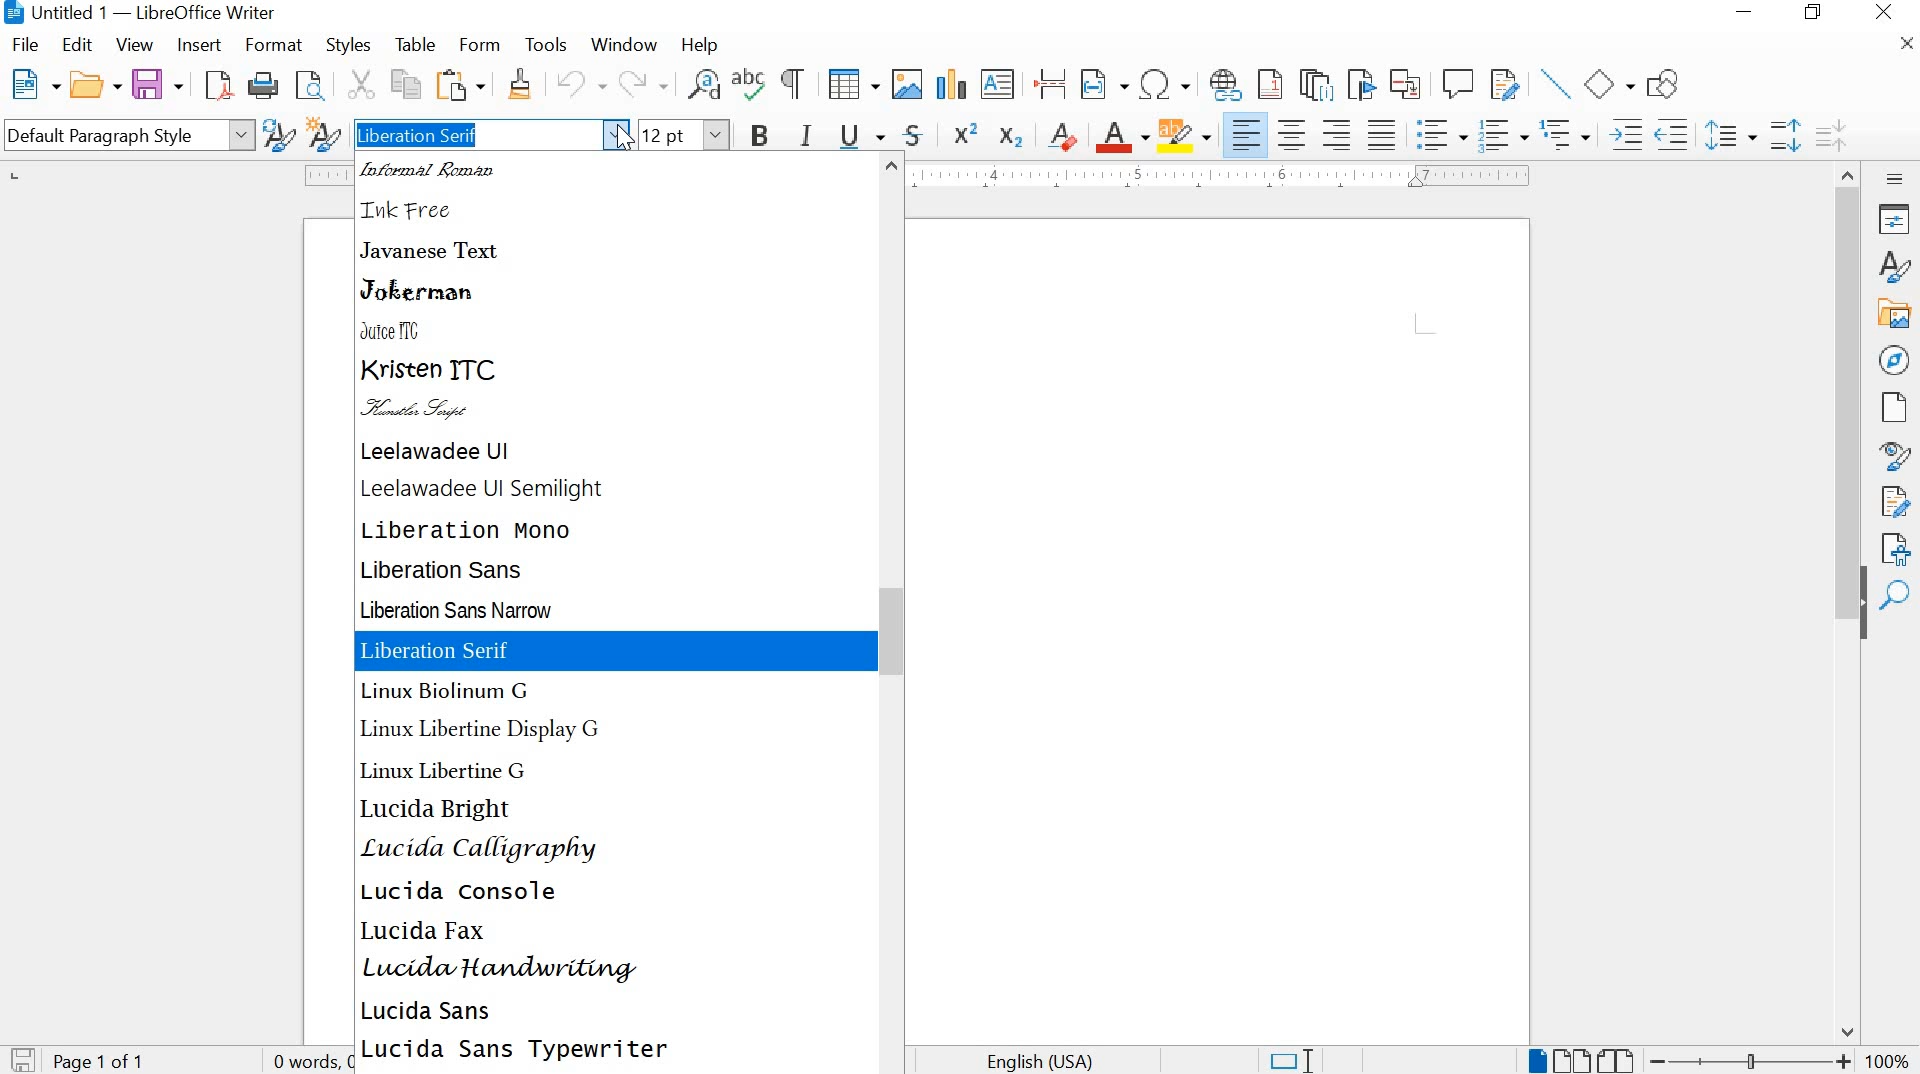 This screenshot has height=1074, width=1920. What do you see at coordinates (1896, 221) in the screenshot?
I see `PROPERTIES` at bounding box center [1896, 221].